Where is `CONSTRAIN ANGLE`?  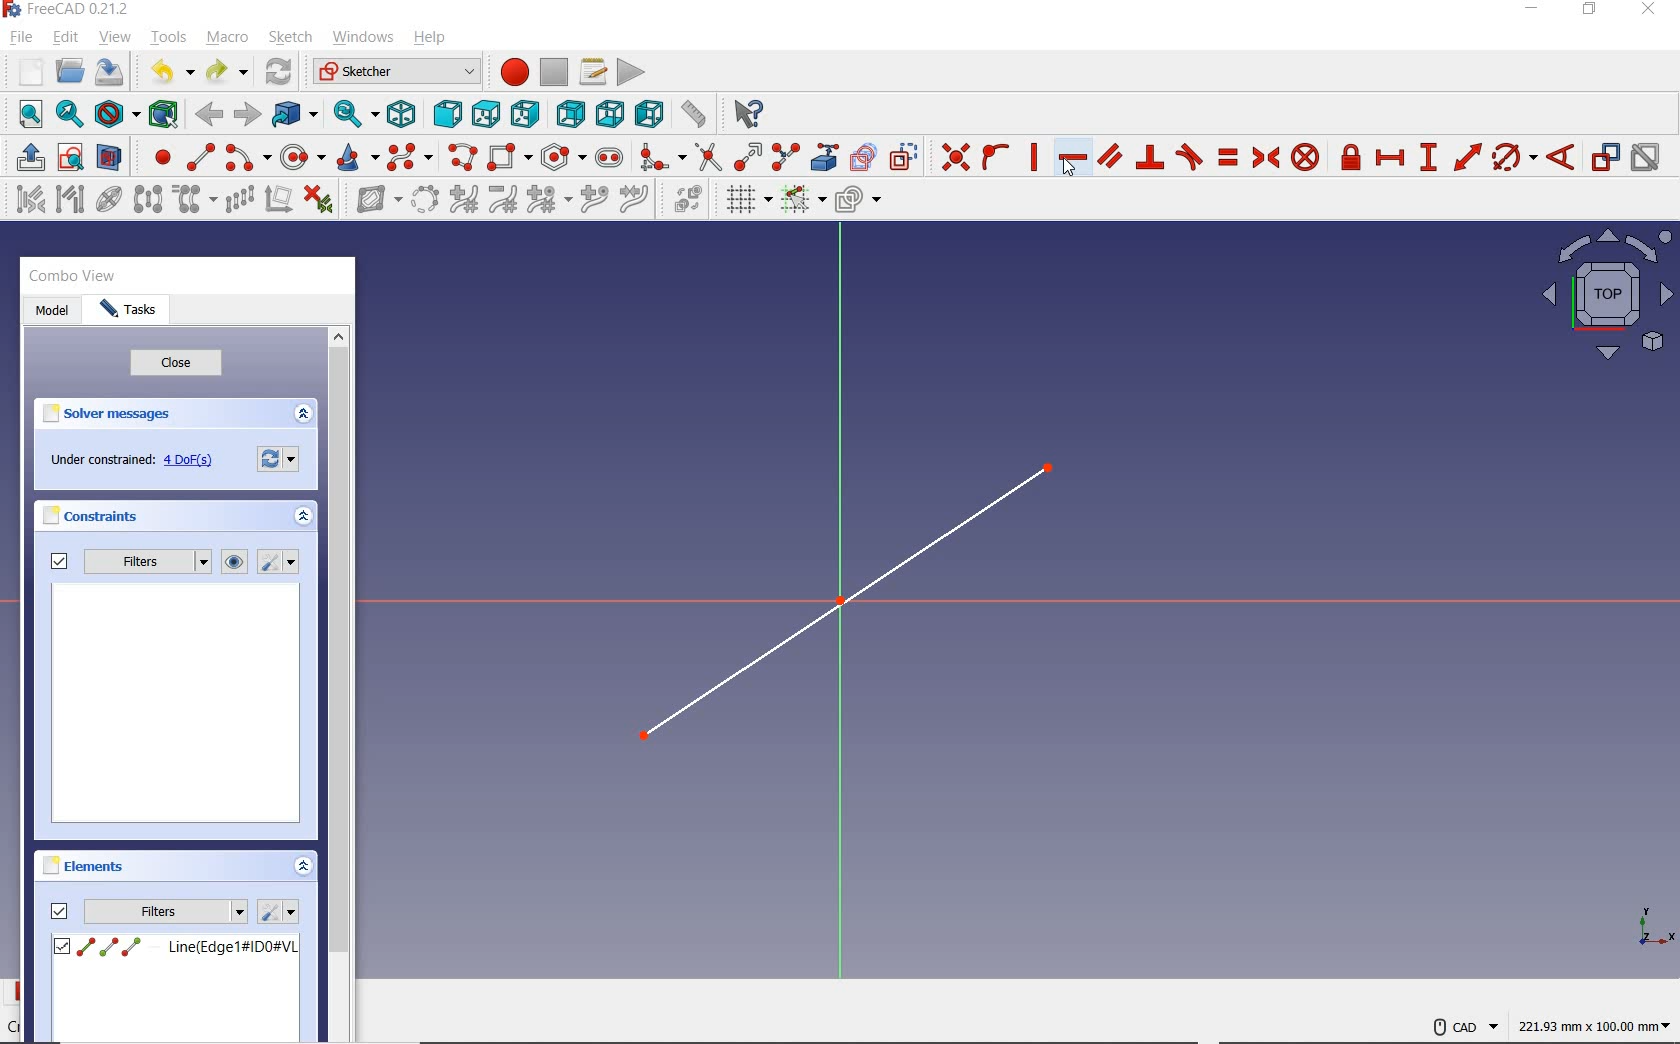 CONSTRAIN ANGLE is located at coordinates (1565, 155).